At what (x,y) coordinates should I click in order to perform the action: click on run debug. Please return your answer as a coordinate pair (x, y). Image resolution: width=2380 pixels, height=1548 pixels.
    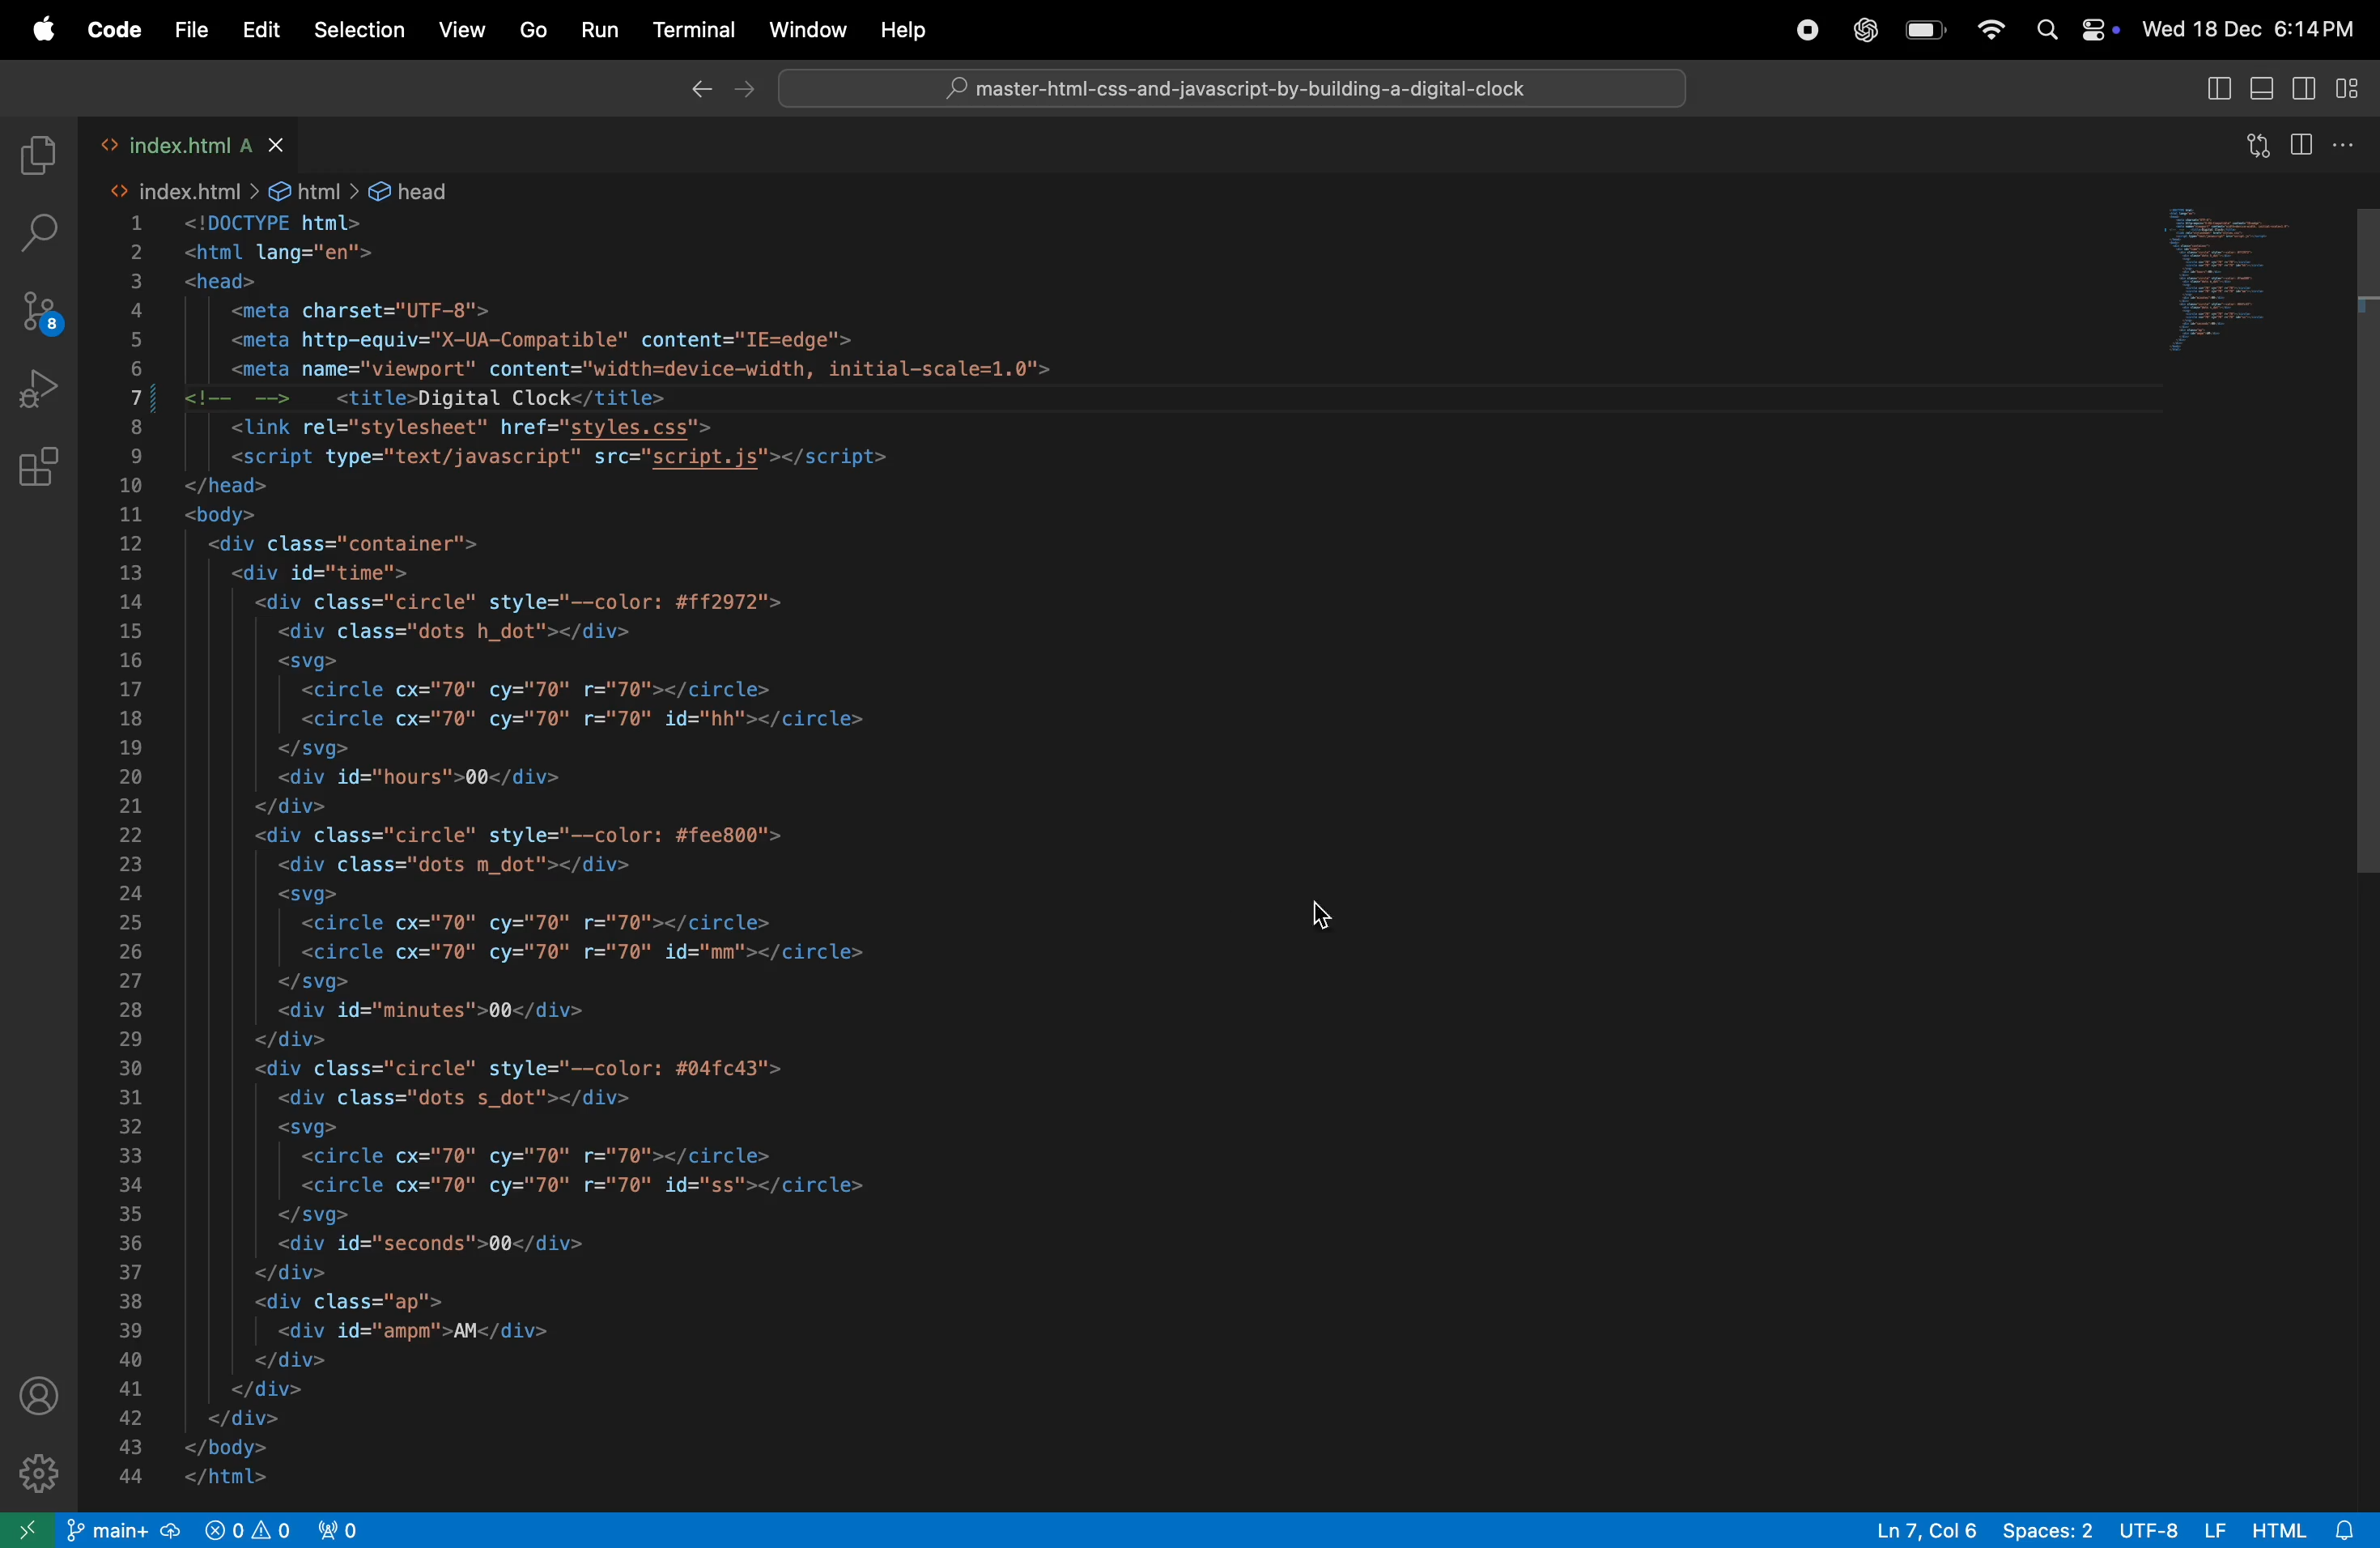
    Looking at the image, I should click on (41, 393).